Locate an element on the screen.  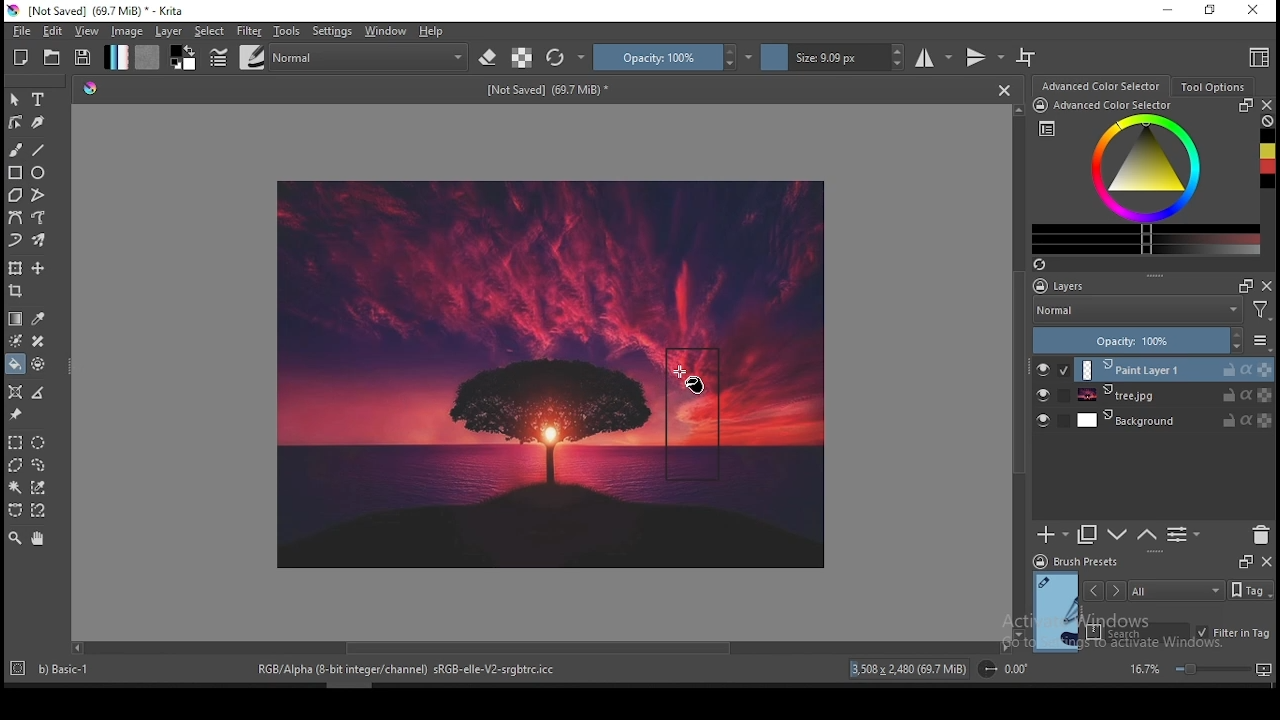
line tool is located at coordinates (41, 149).